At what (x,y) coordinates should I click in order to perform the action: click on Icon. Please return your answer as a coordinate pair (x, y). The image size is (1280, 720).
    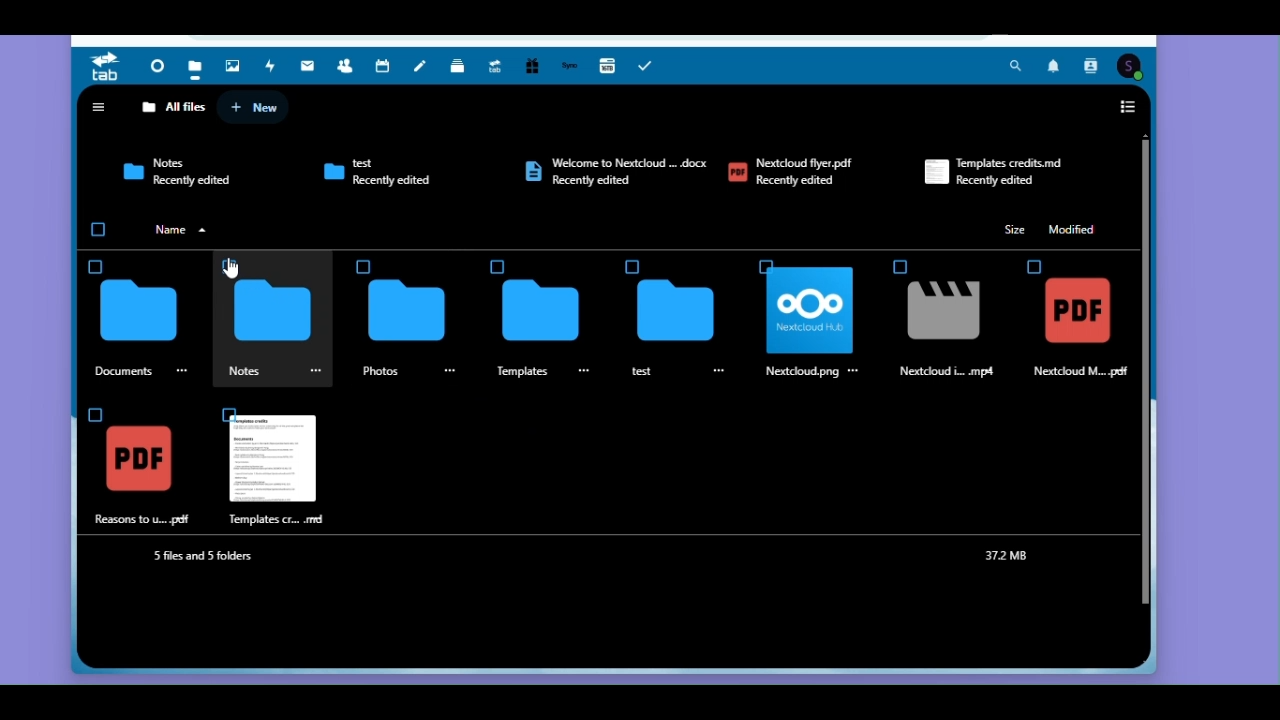
    Looking at the image, I should click on (933, 314).